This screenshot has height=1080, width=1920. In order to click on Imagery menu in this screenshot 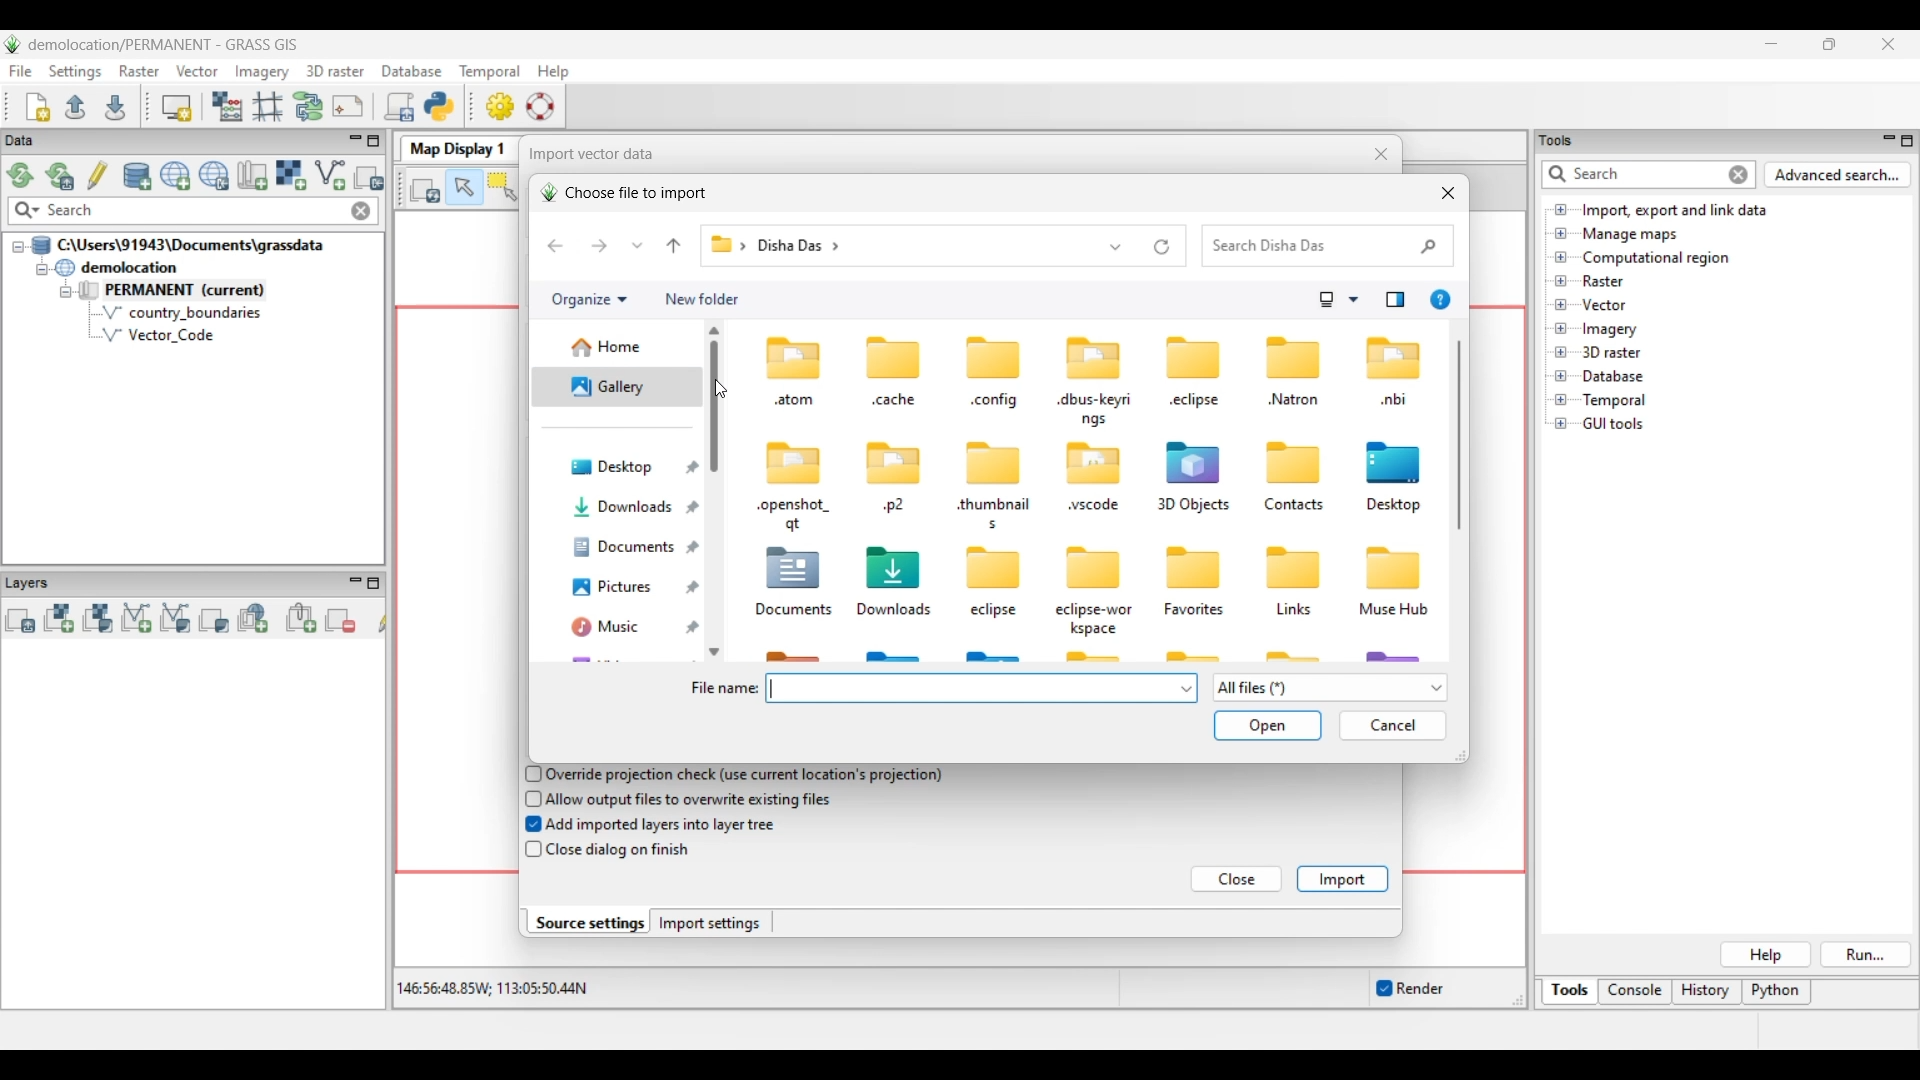, I will do `click(263, 72)`.